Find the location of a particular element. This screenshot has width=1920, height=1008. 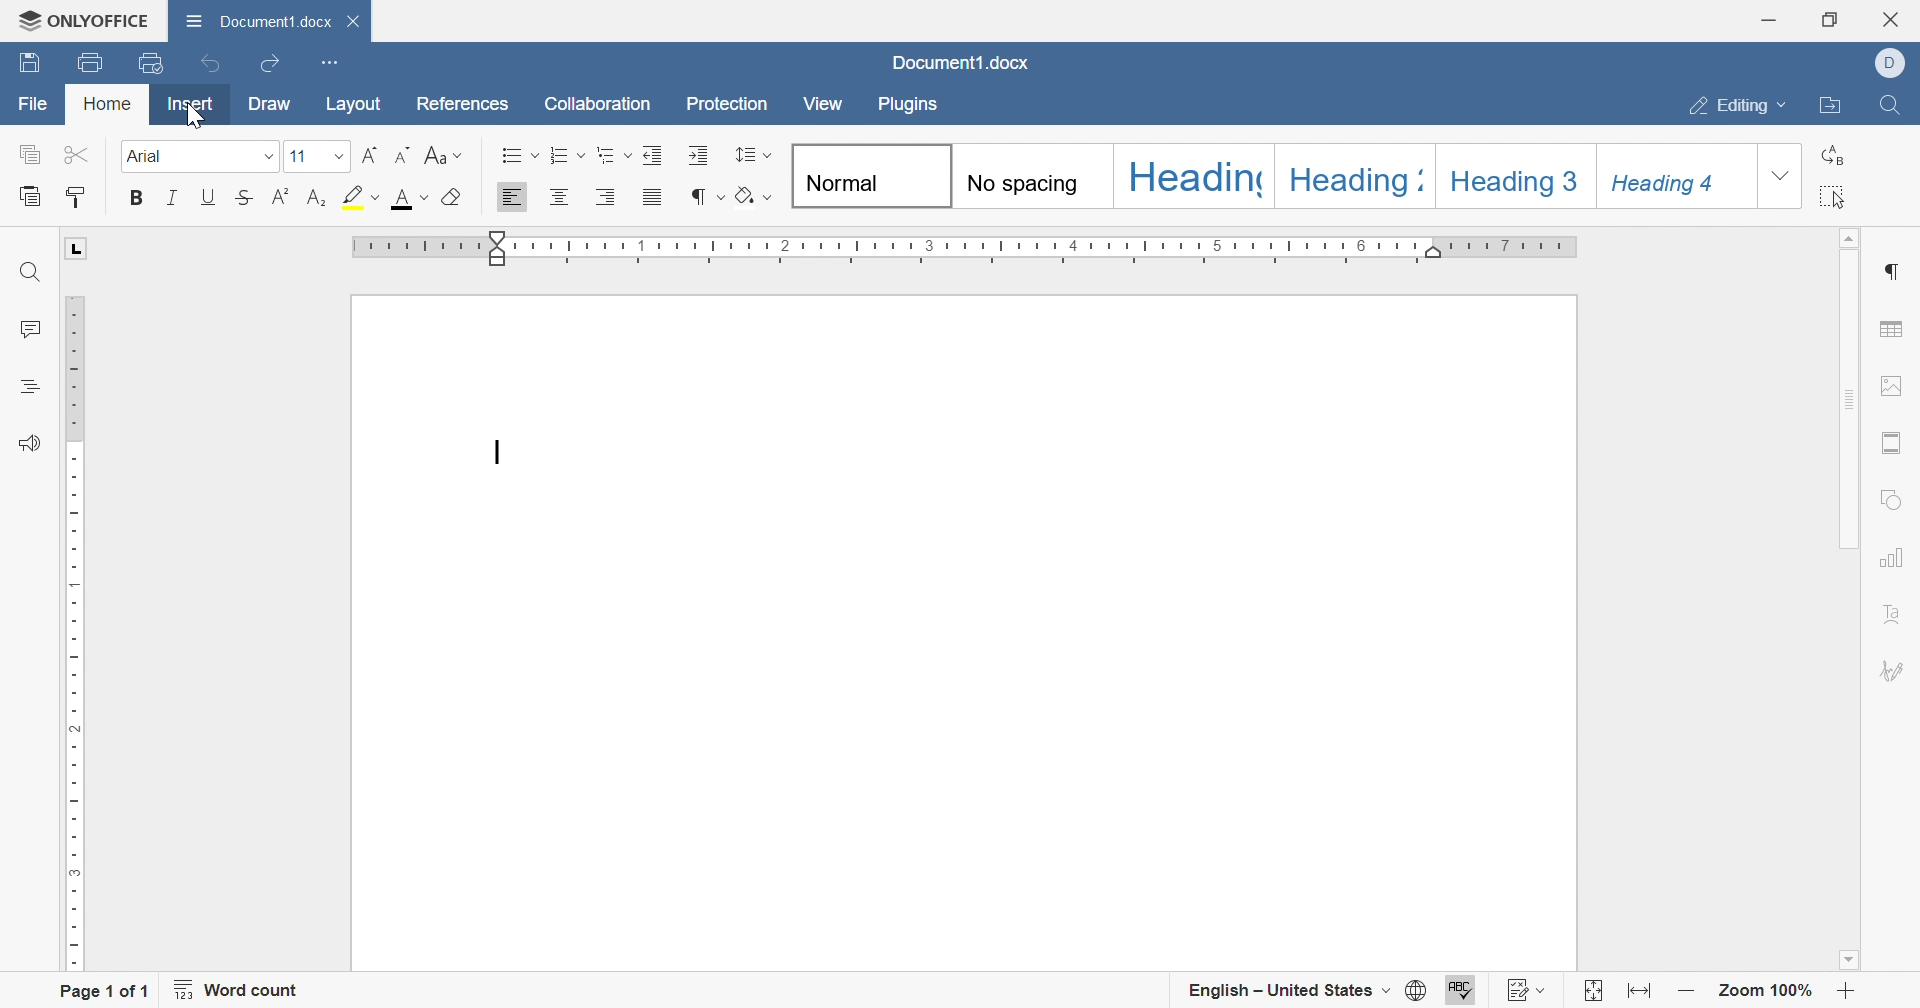

Select all is located at coordinates (1837, 197).